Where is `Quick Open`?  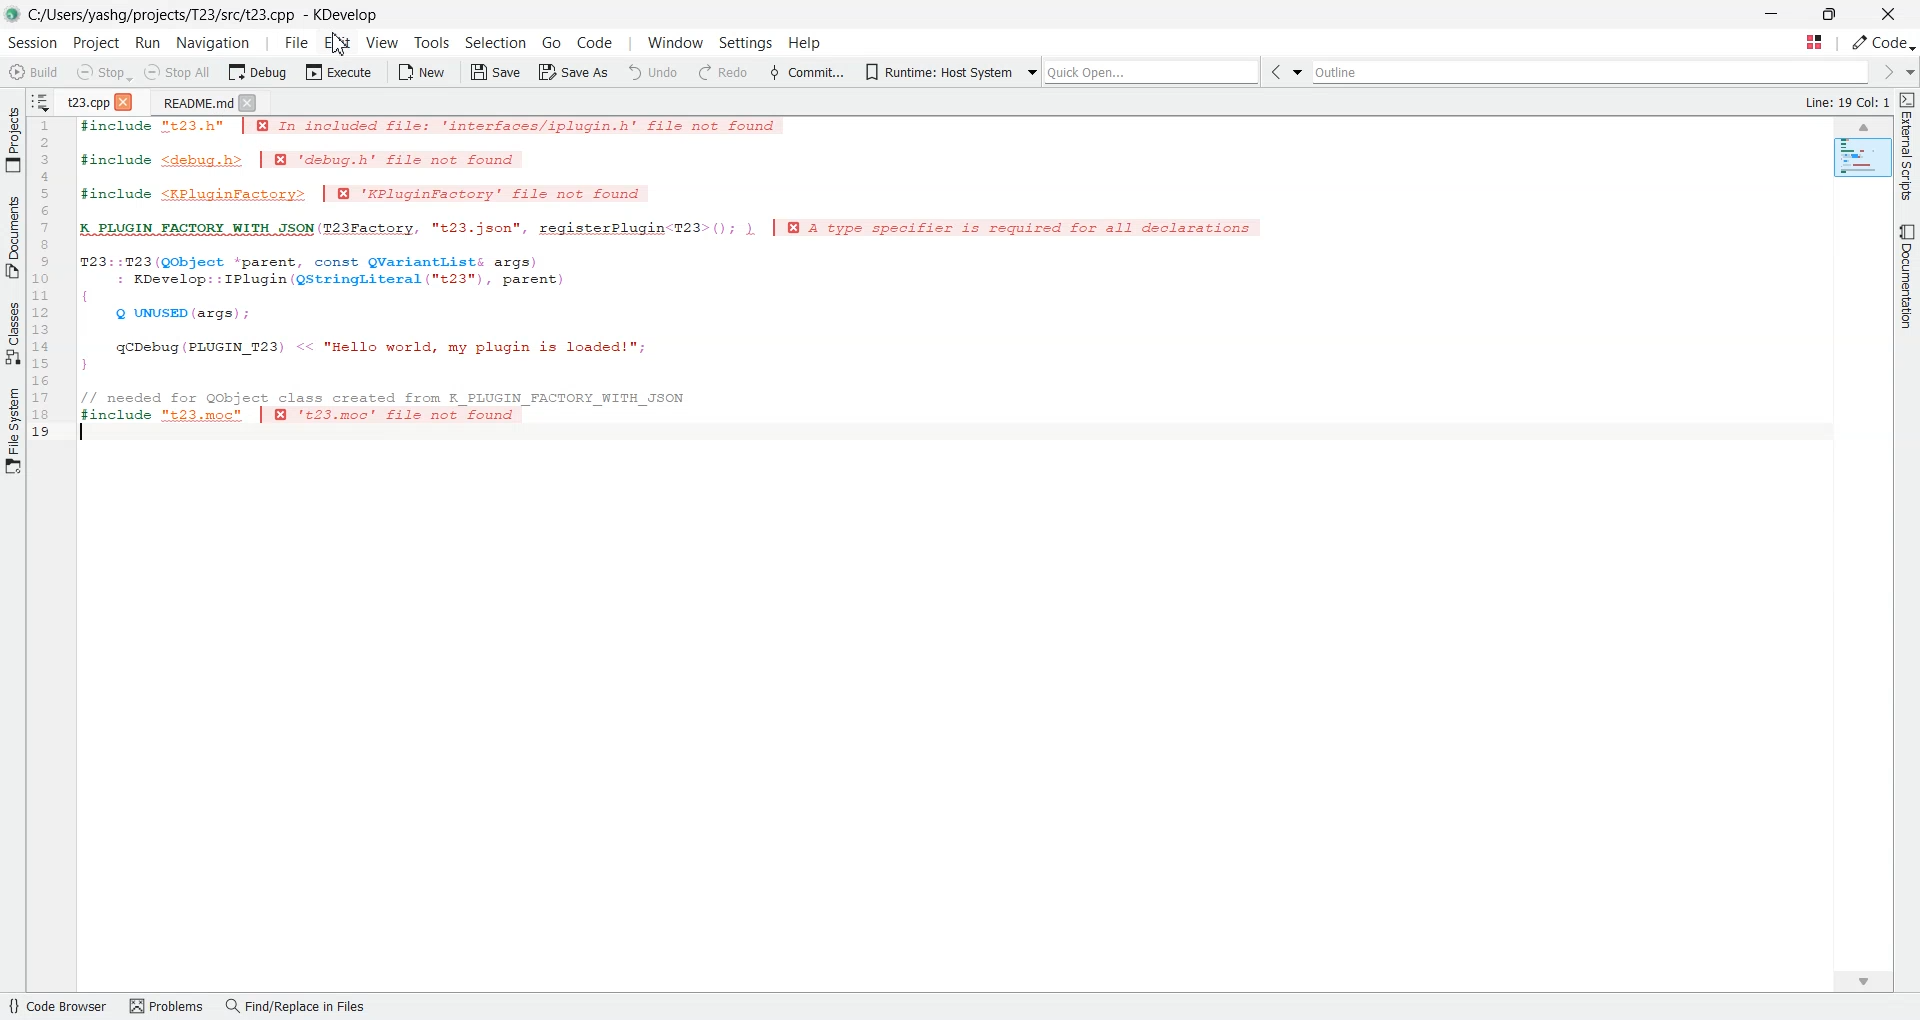 Quick Open is located at coordinates (1813, 43).